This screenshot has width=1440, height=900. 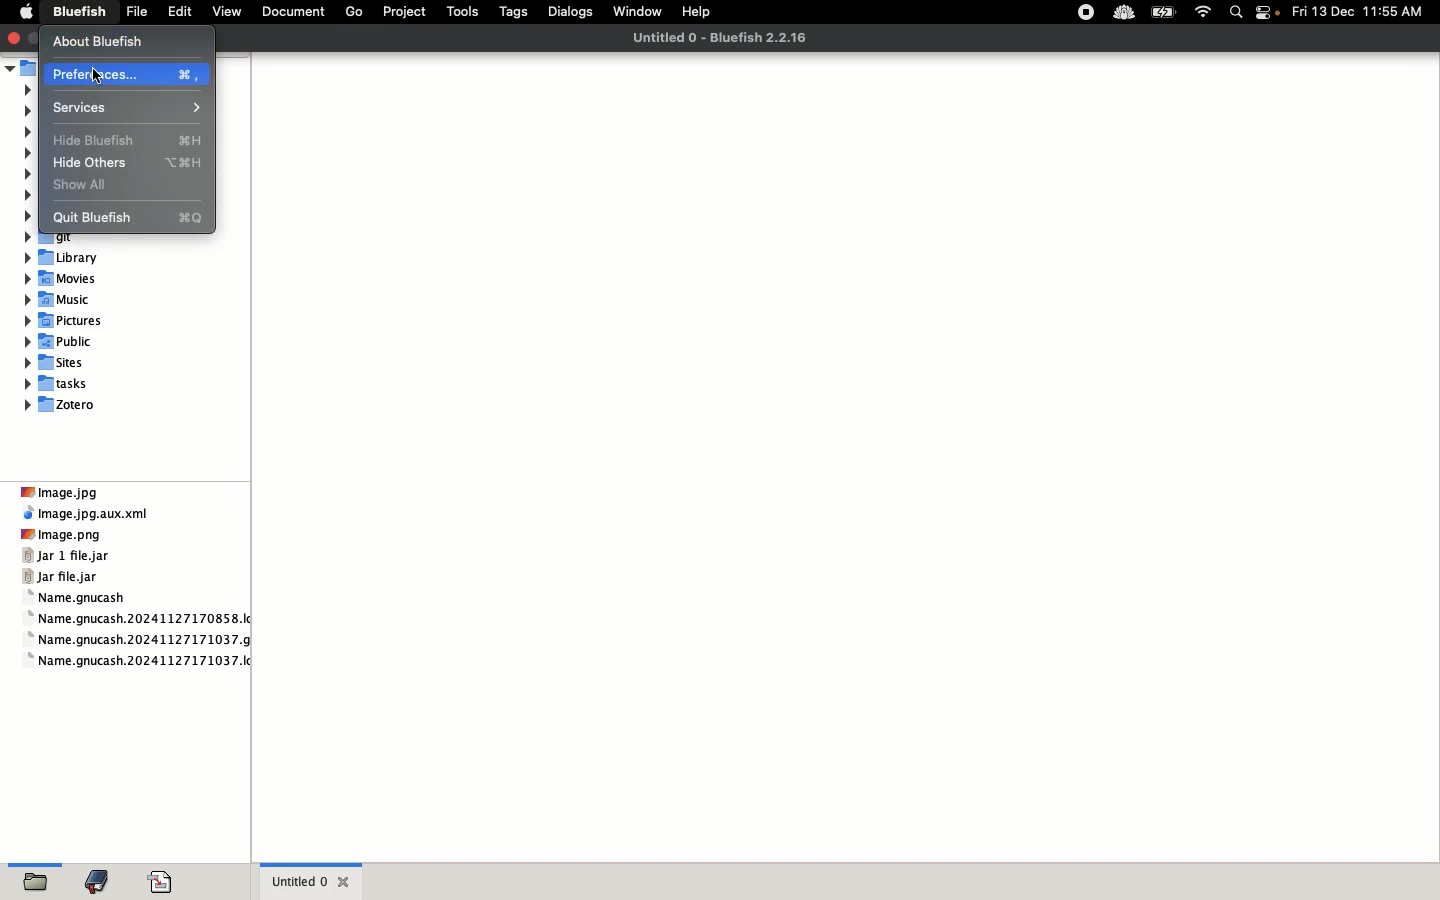 What do you see at coordinates (26, 10) in the screenshot?
I see `mac logo` at bounding box center [26, 10].